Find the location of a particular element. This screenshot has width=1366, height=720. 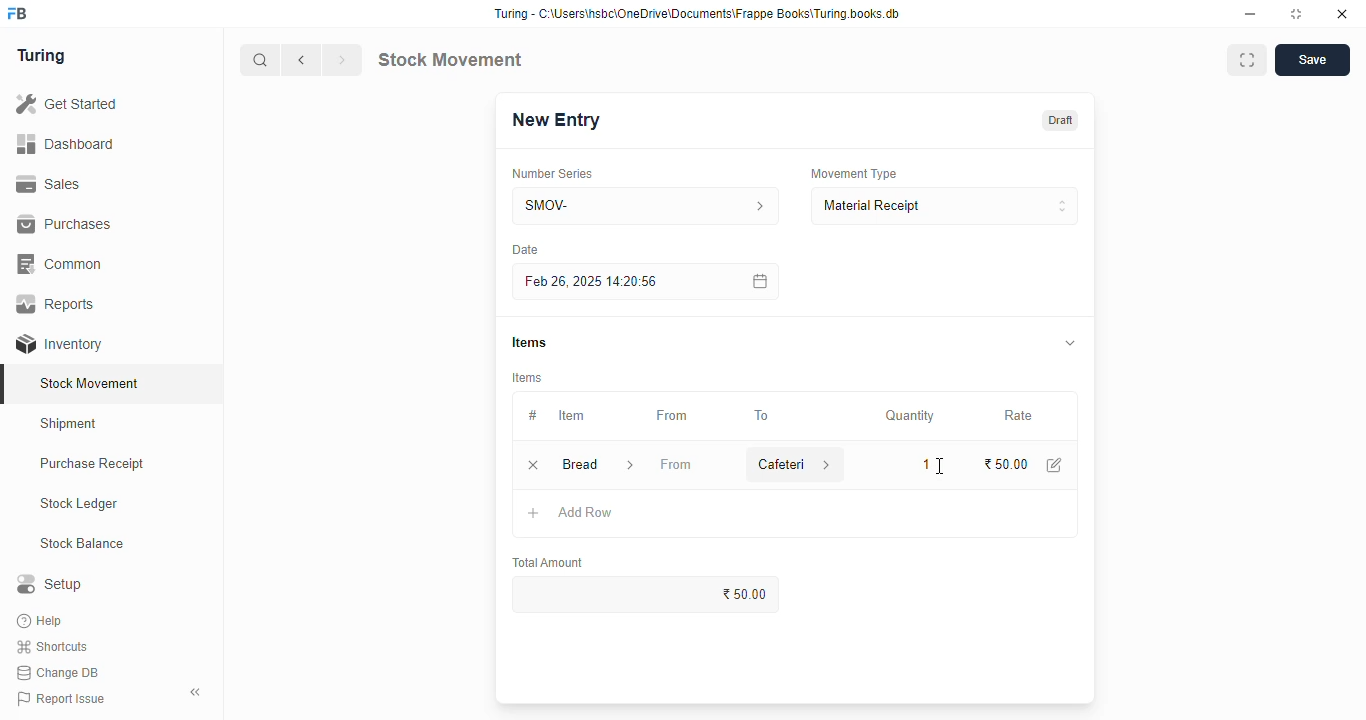

next is located at coordinates (342, 60).